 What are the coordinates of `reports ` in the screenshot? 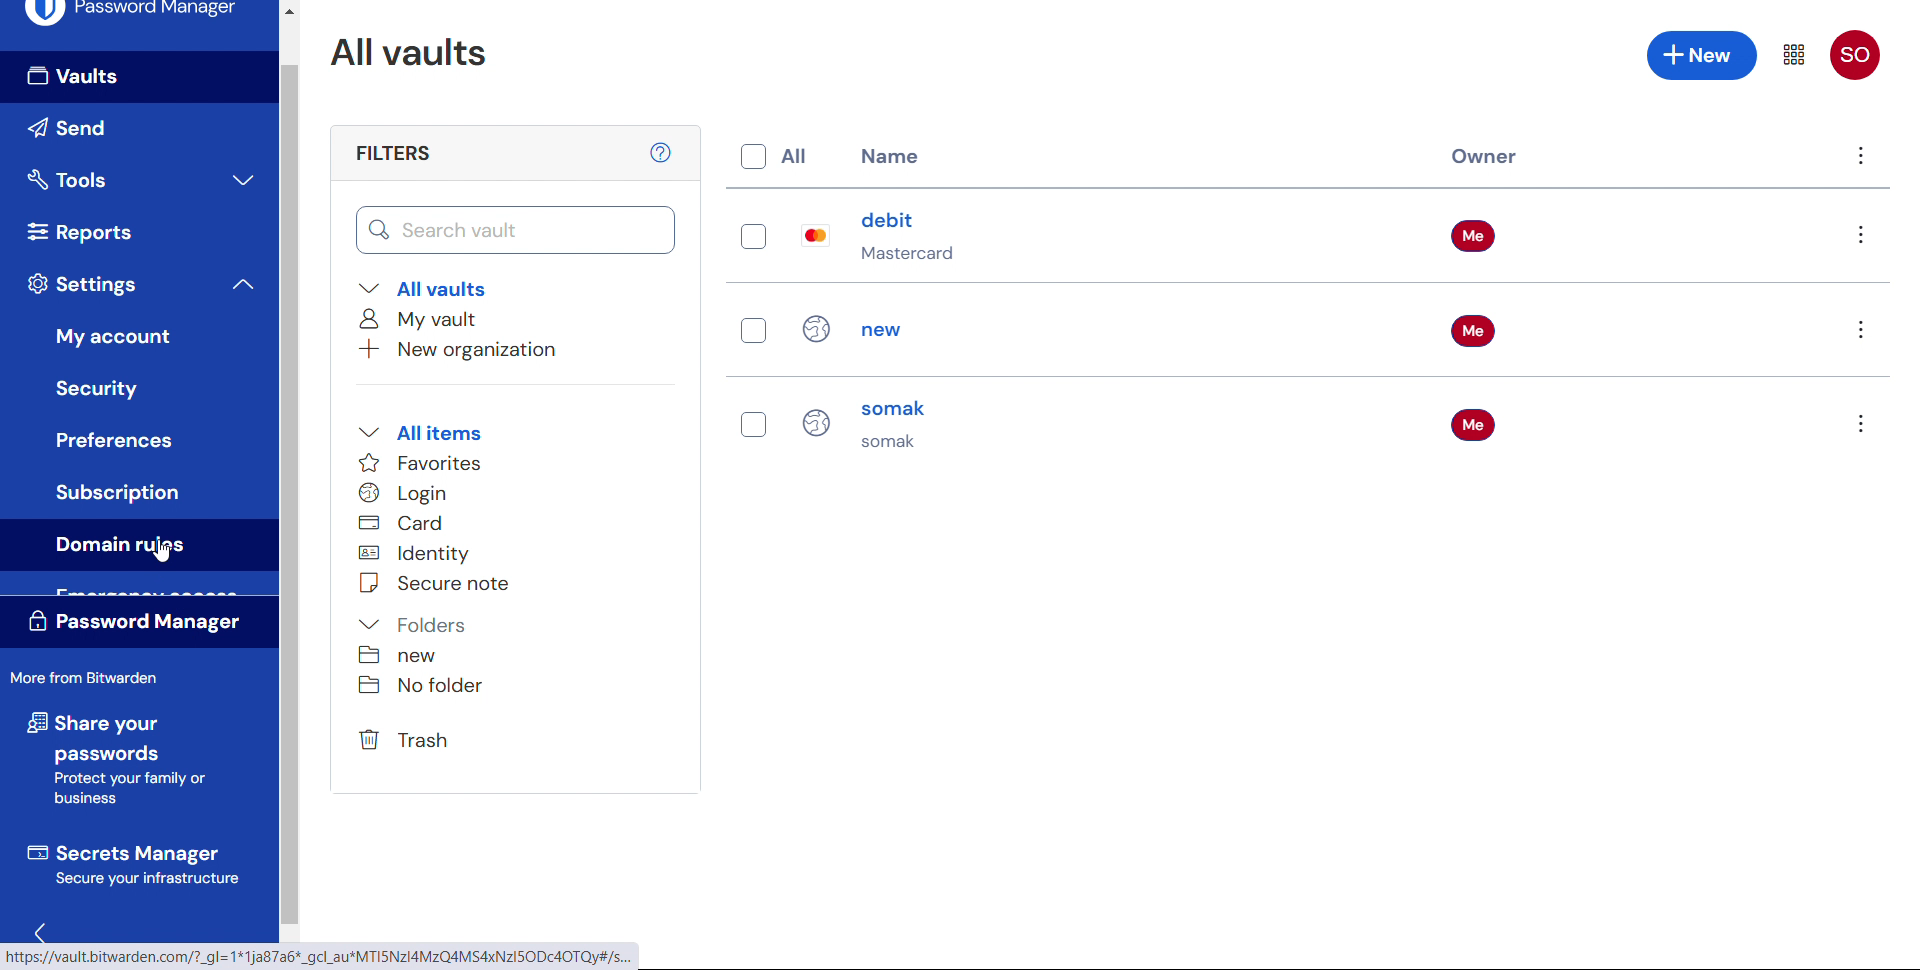 It's located at (81, 231).